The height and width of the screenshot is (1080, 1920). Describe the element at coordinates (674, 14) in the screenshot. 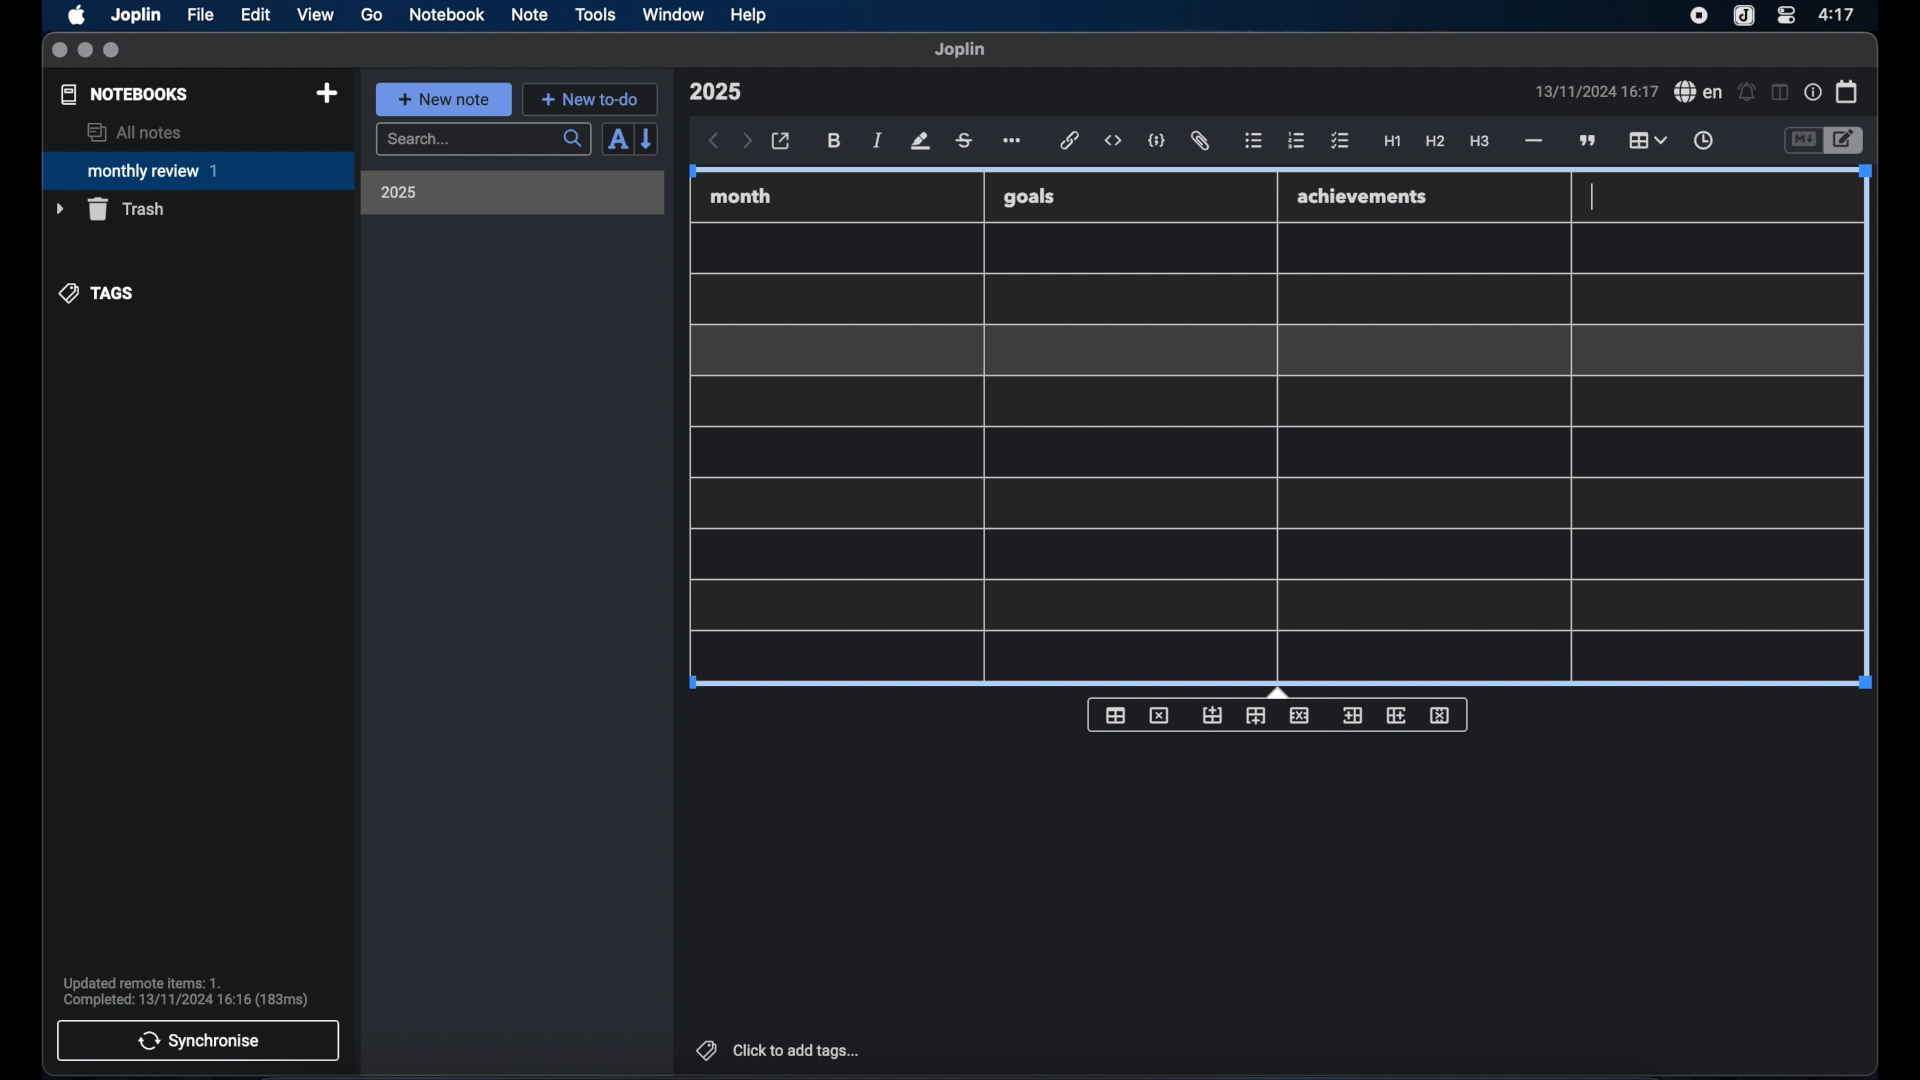

I see `window` at that location.